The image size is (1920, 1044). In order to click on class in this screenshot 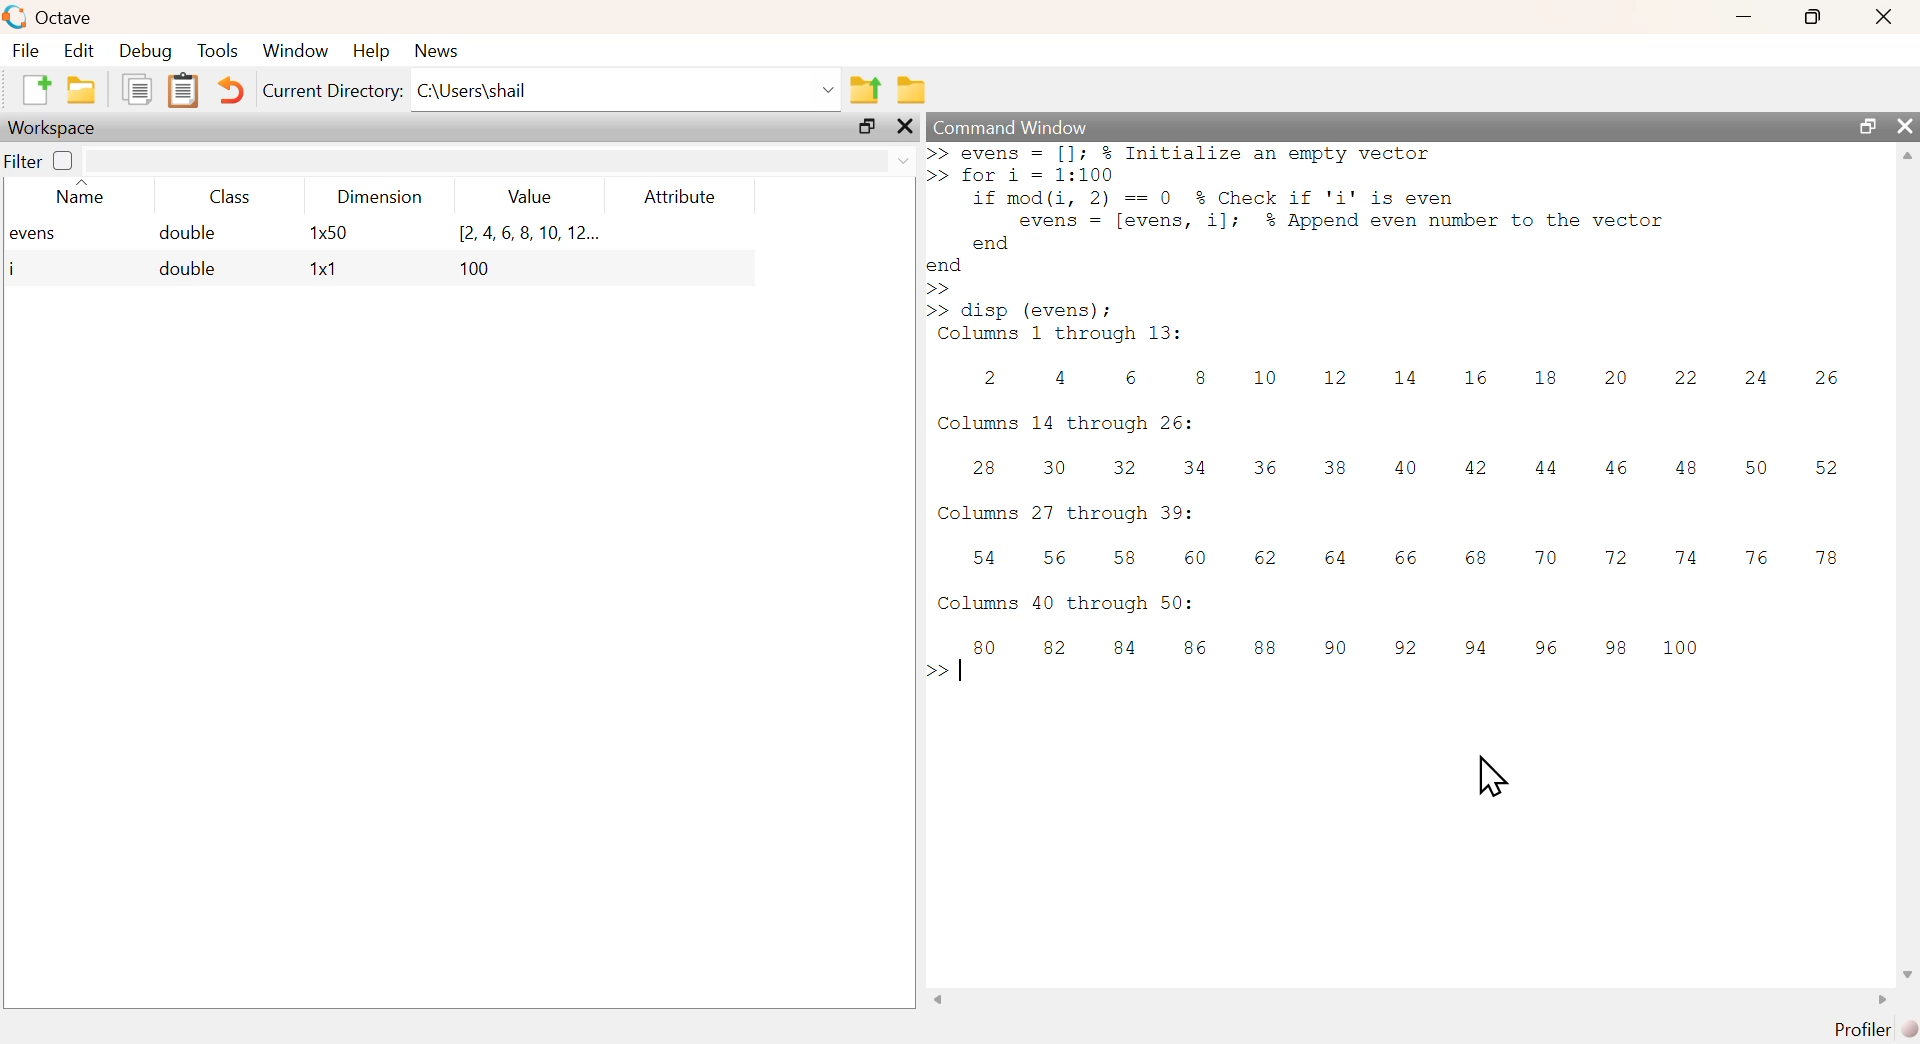, I will do `click(227, 197)`.